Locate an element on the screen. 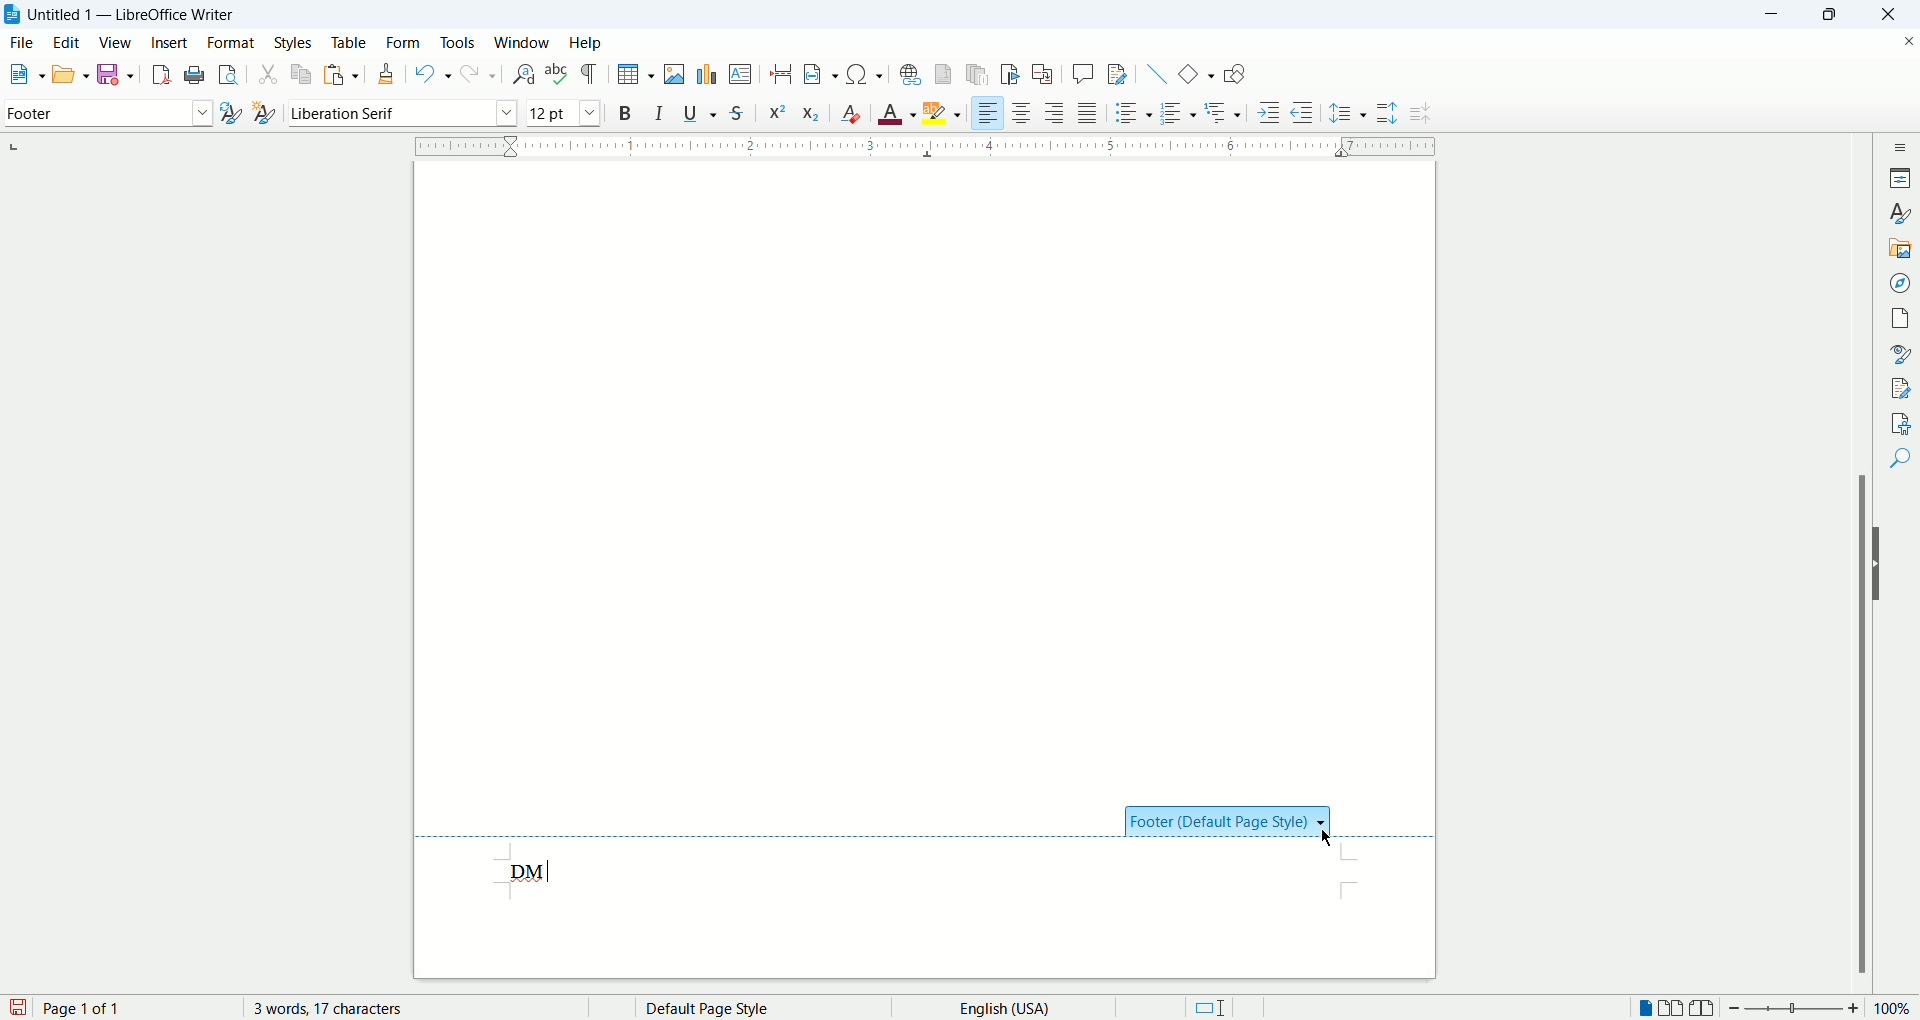 The width and height of the screenshot is (1920, 1020). insert footnote is located at coordinates (943, 74).